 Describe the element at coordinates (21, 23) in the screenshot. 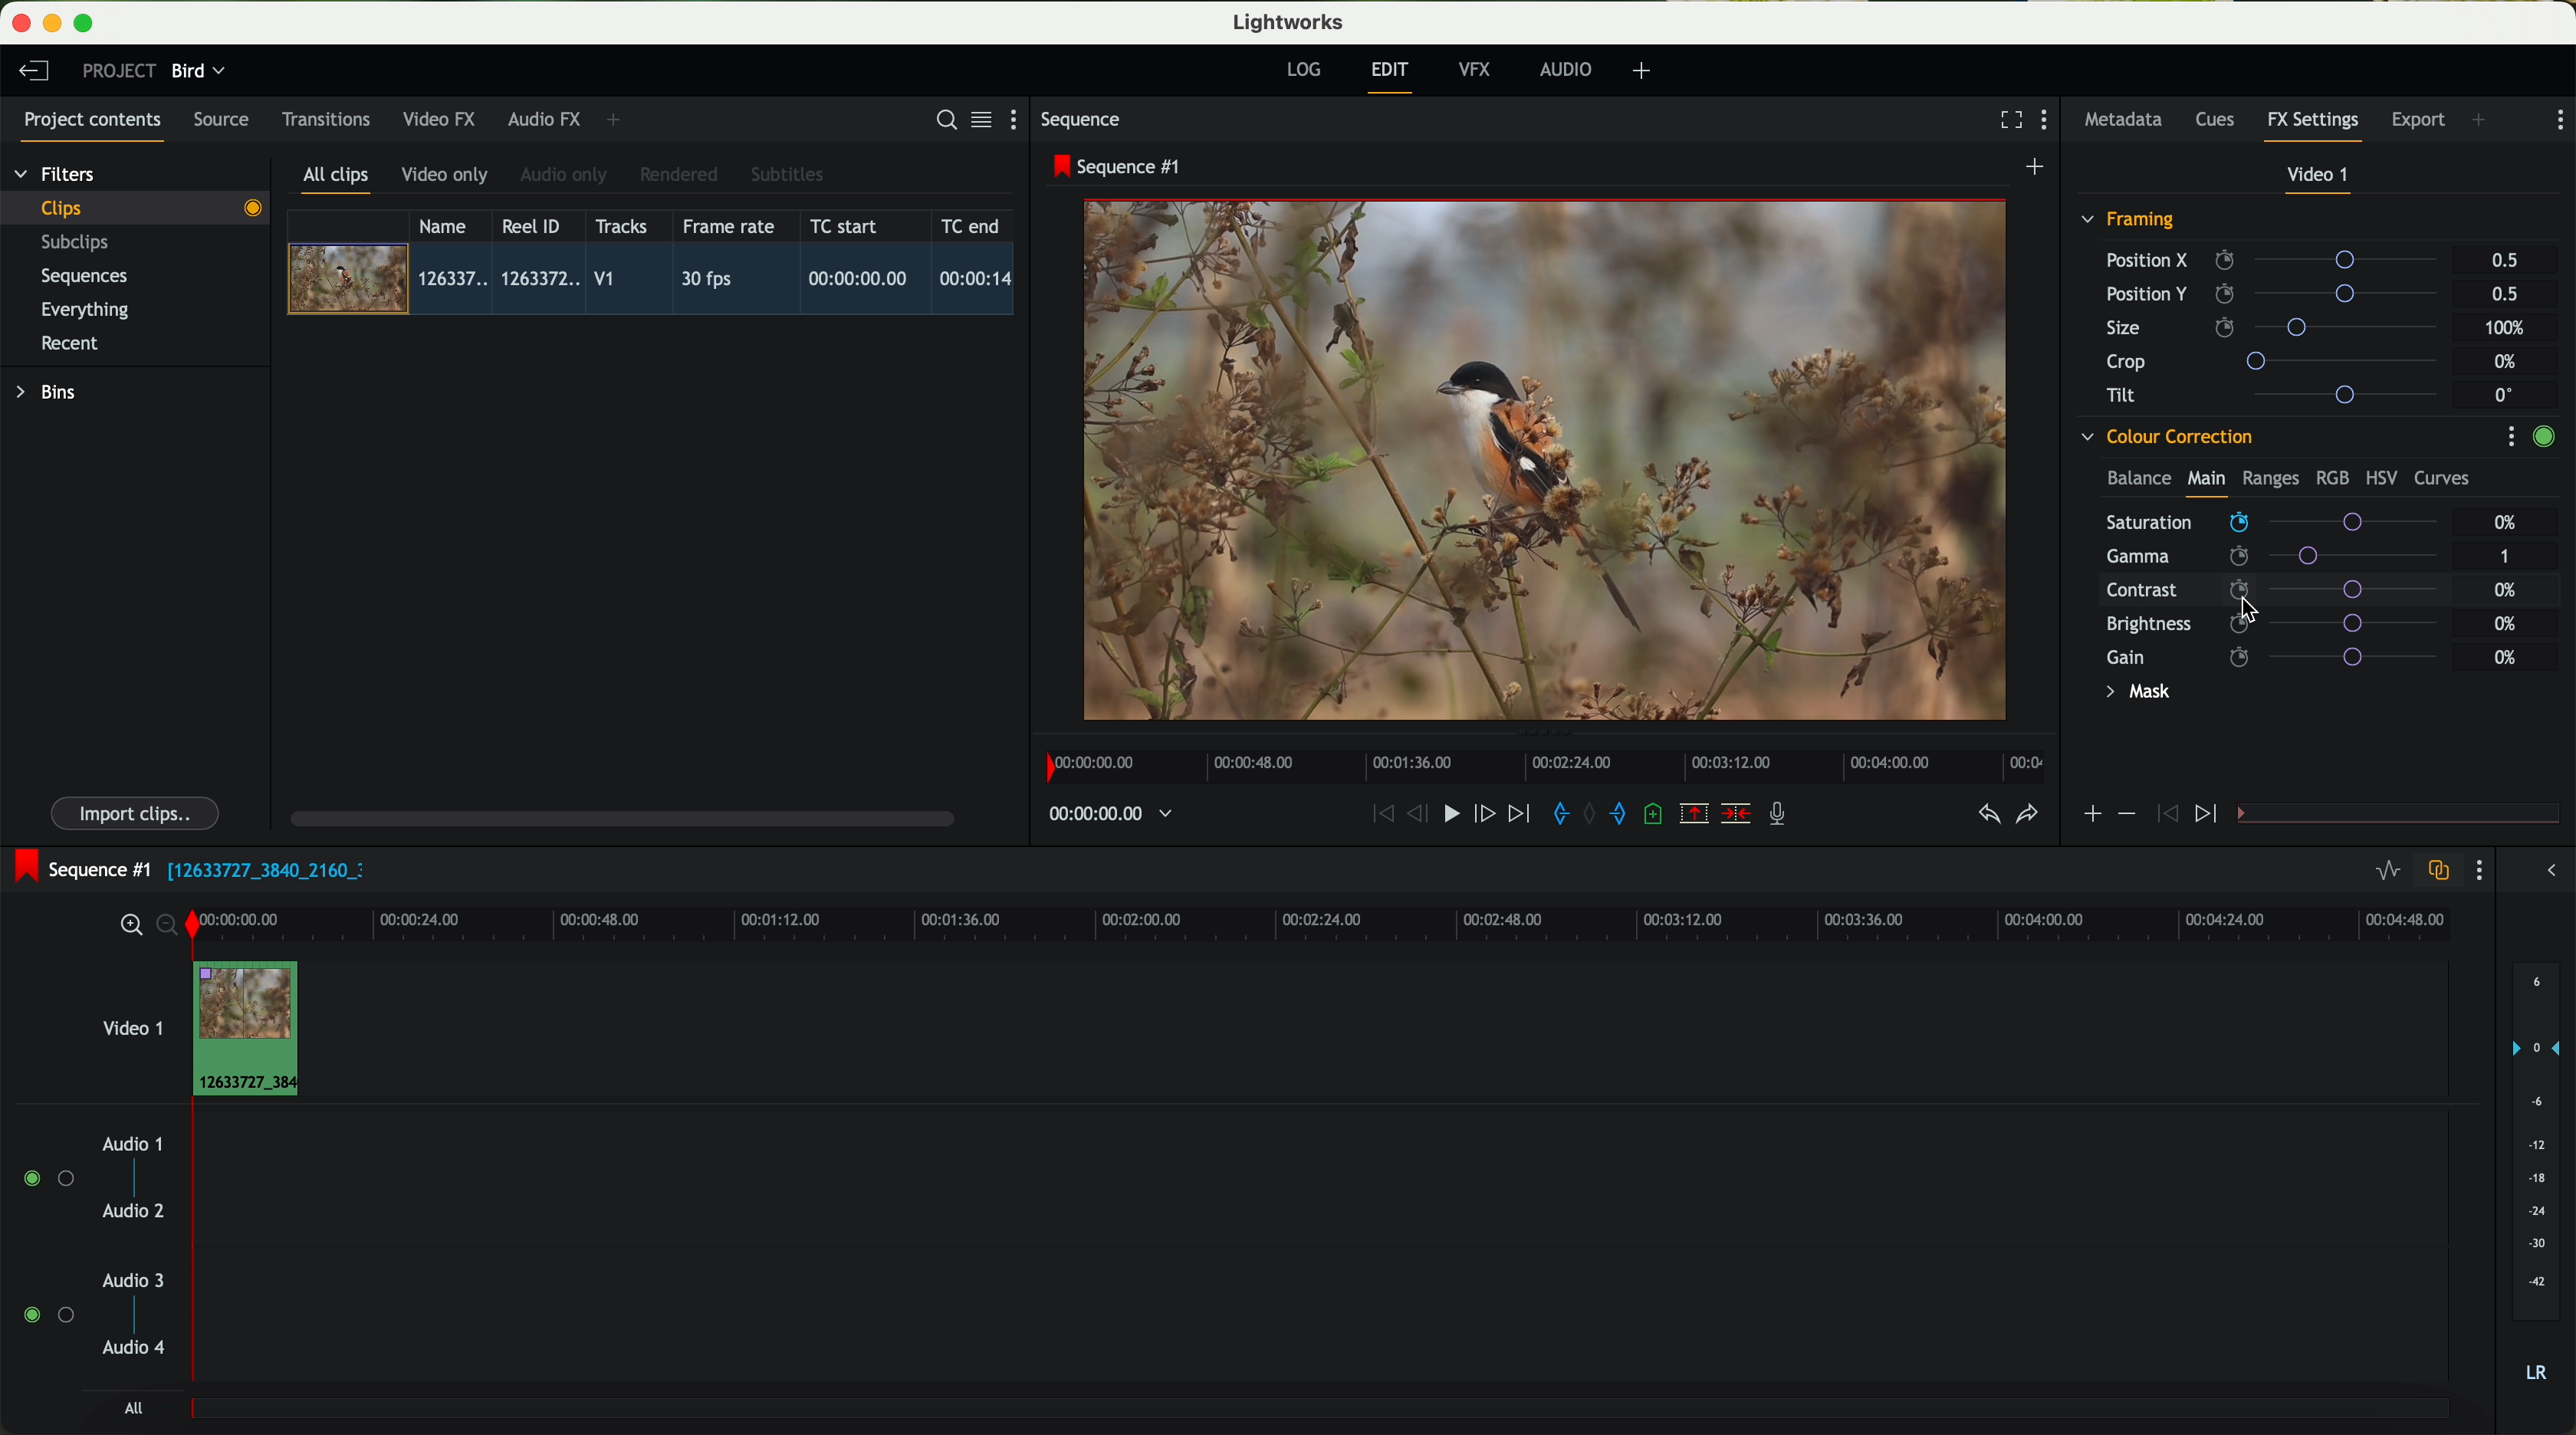

I see `close program` at that location.